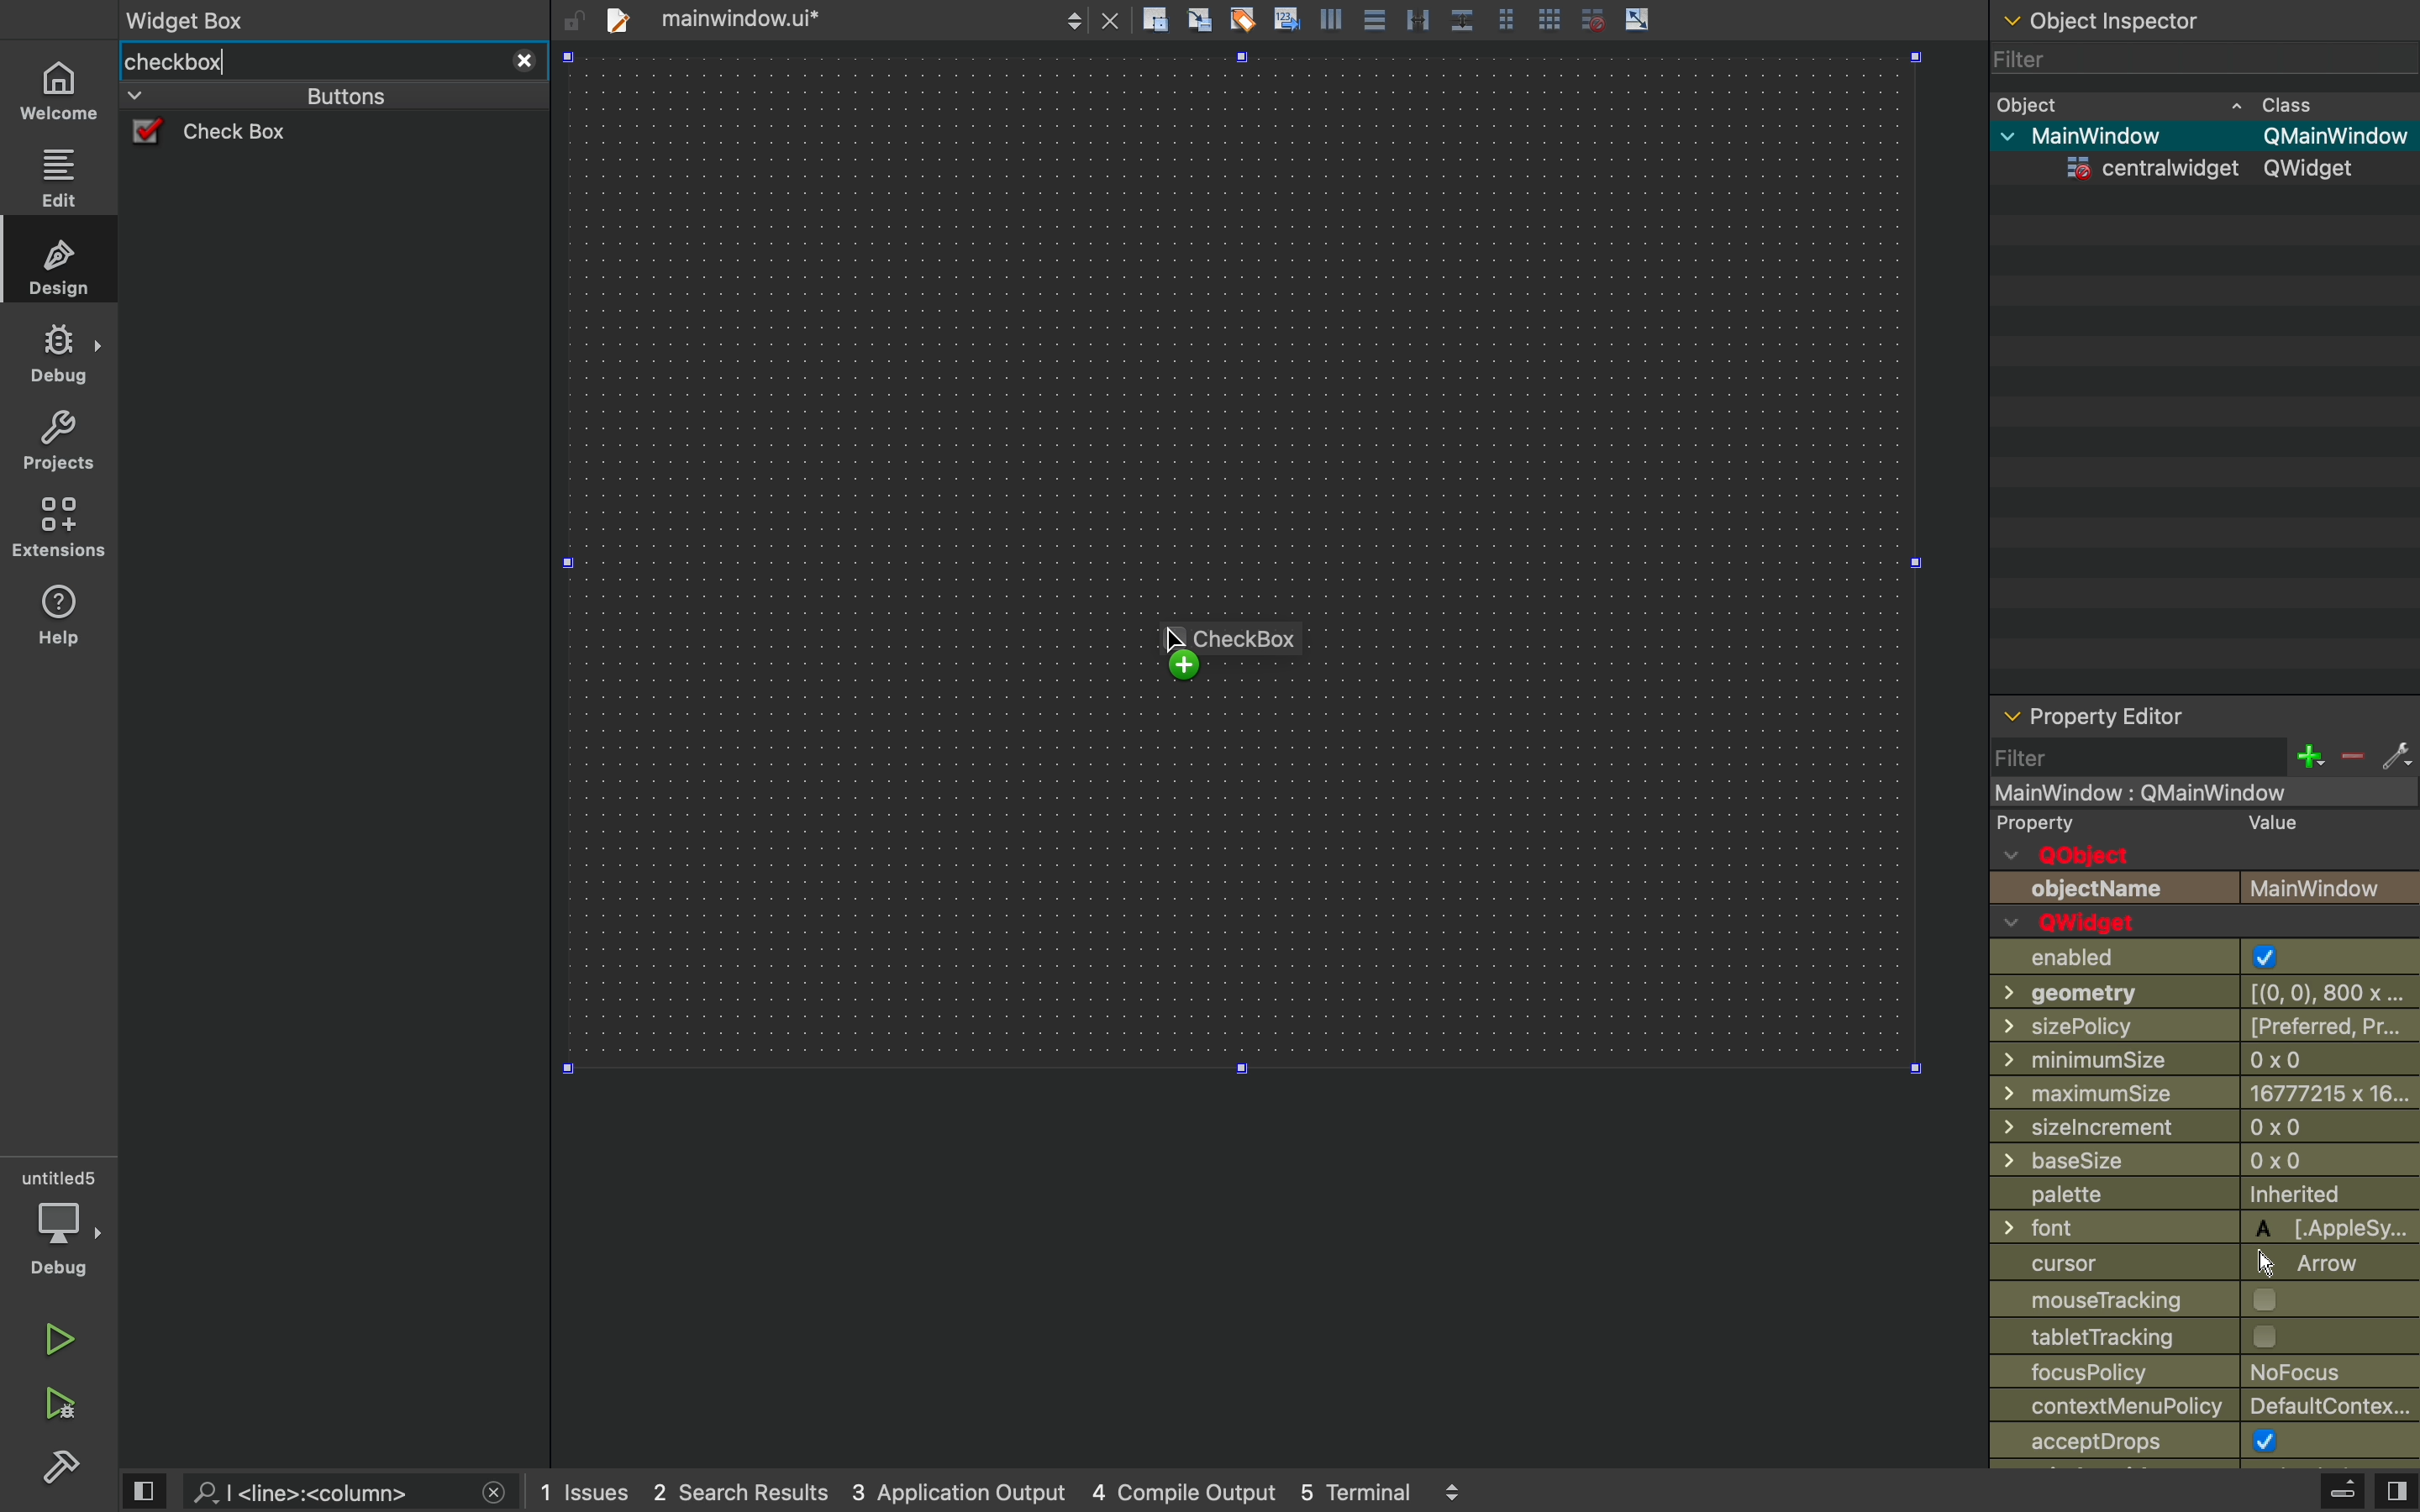 Image resolution: width=2420 pixels, height=1512 pixels. What do you see at coordinates (2202, 18) in the screenshot?
I see `object inspector` at bounding box center [2202, 18].